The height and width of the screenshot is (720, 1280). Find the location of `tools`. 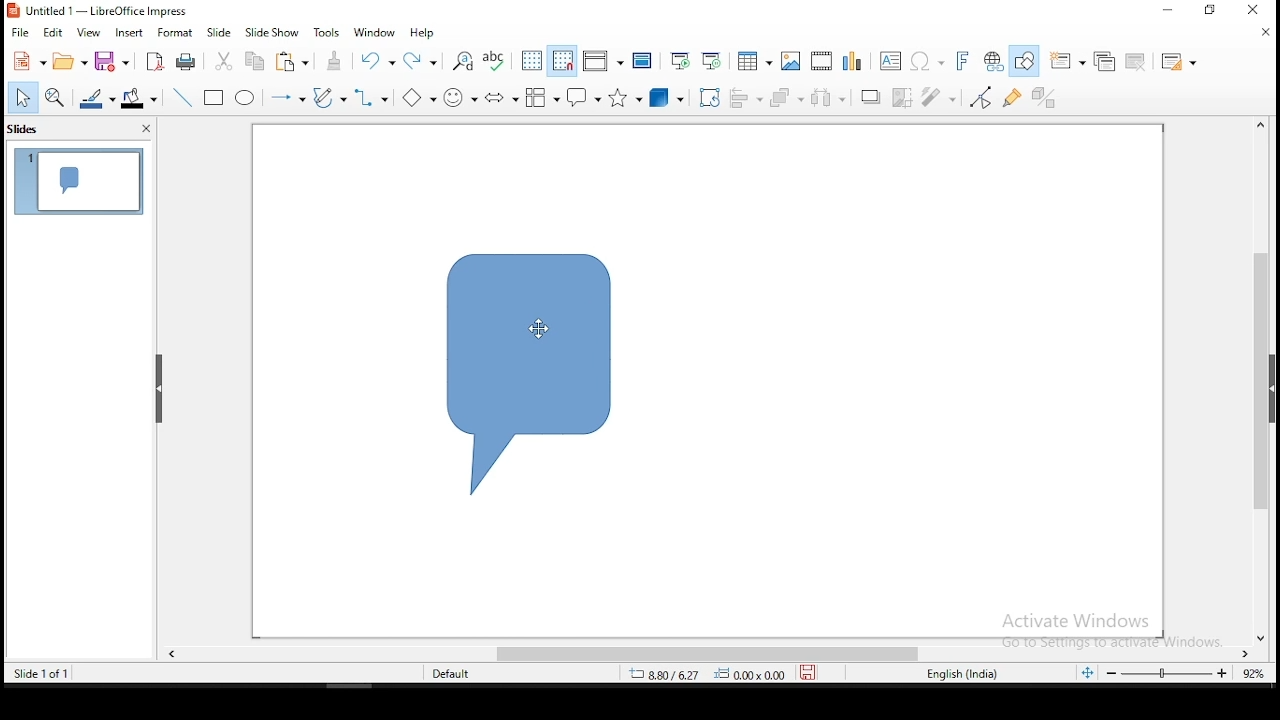

tools is located at coordinates (327, 32).